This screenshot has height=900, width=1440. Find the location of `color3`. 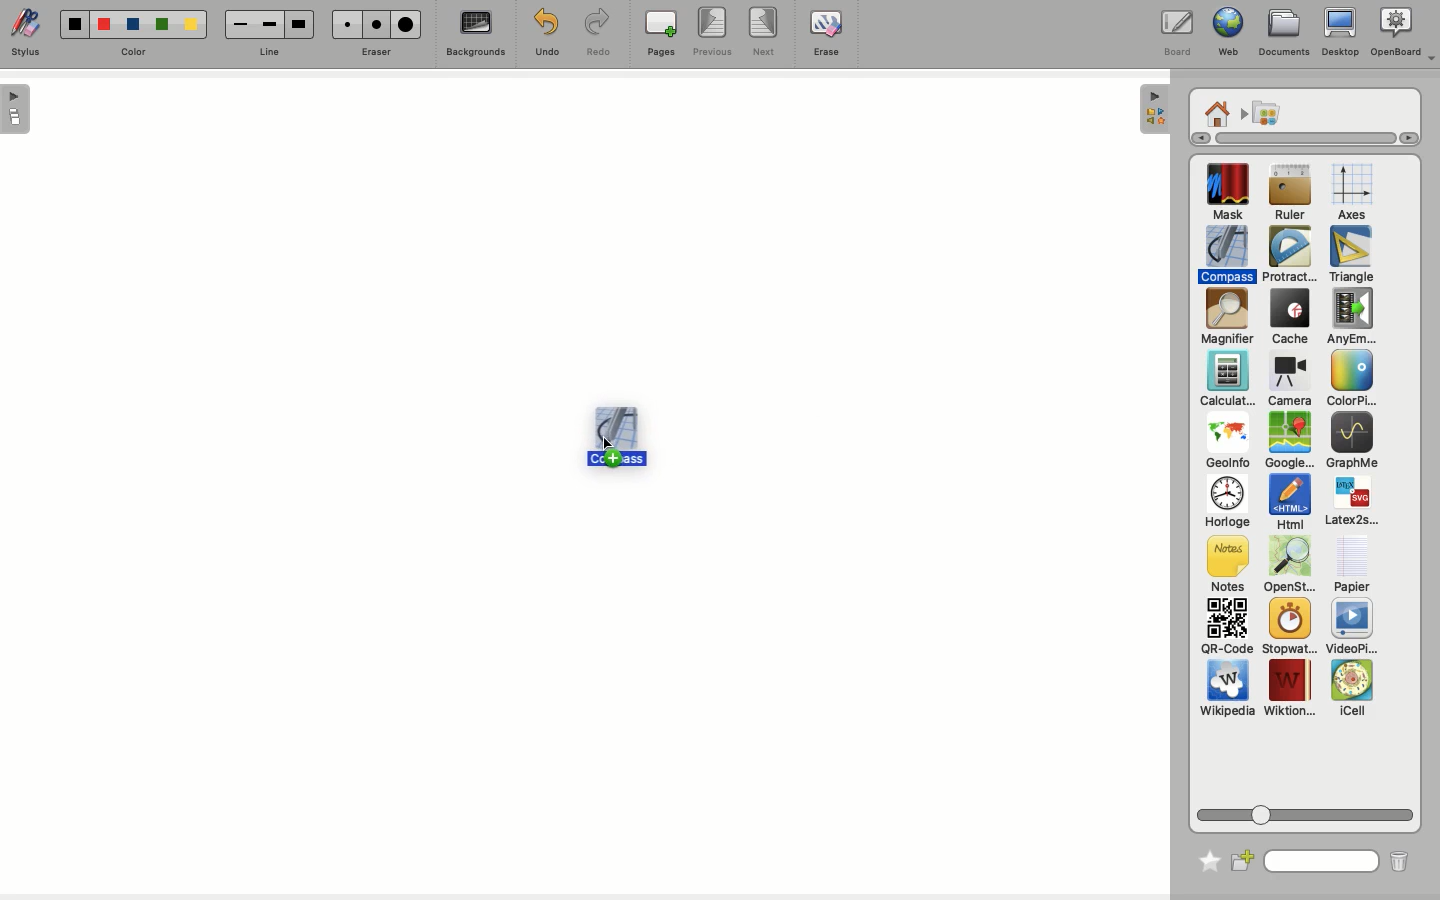

color3 is located at coordinates (132, 25).